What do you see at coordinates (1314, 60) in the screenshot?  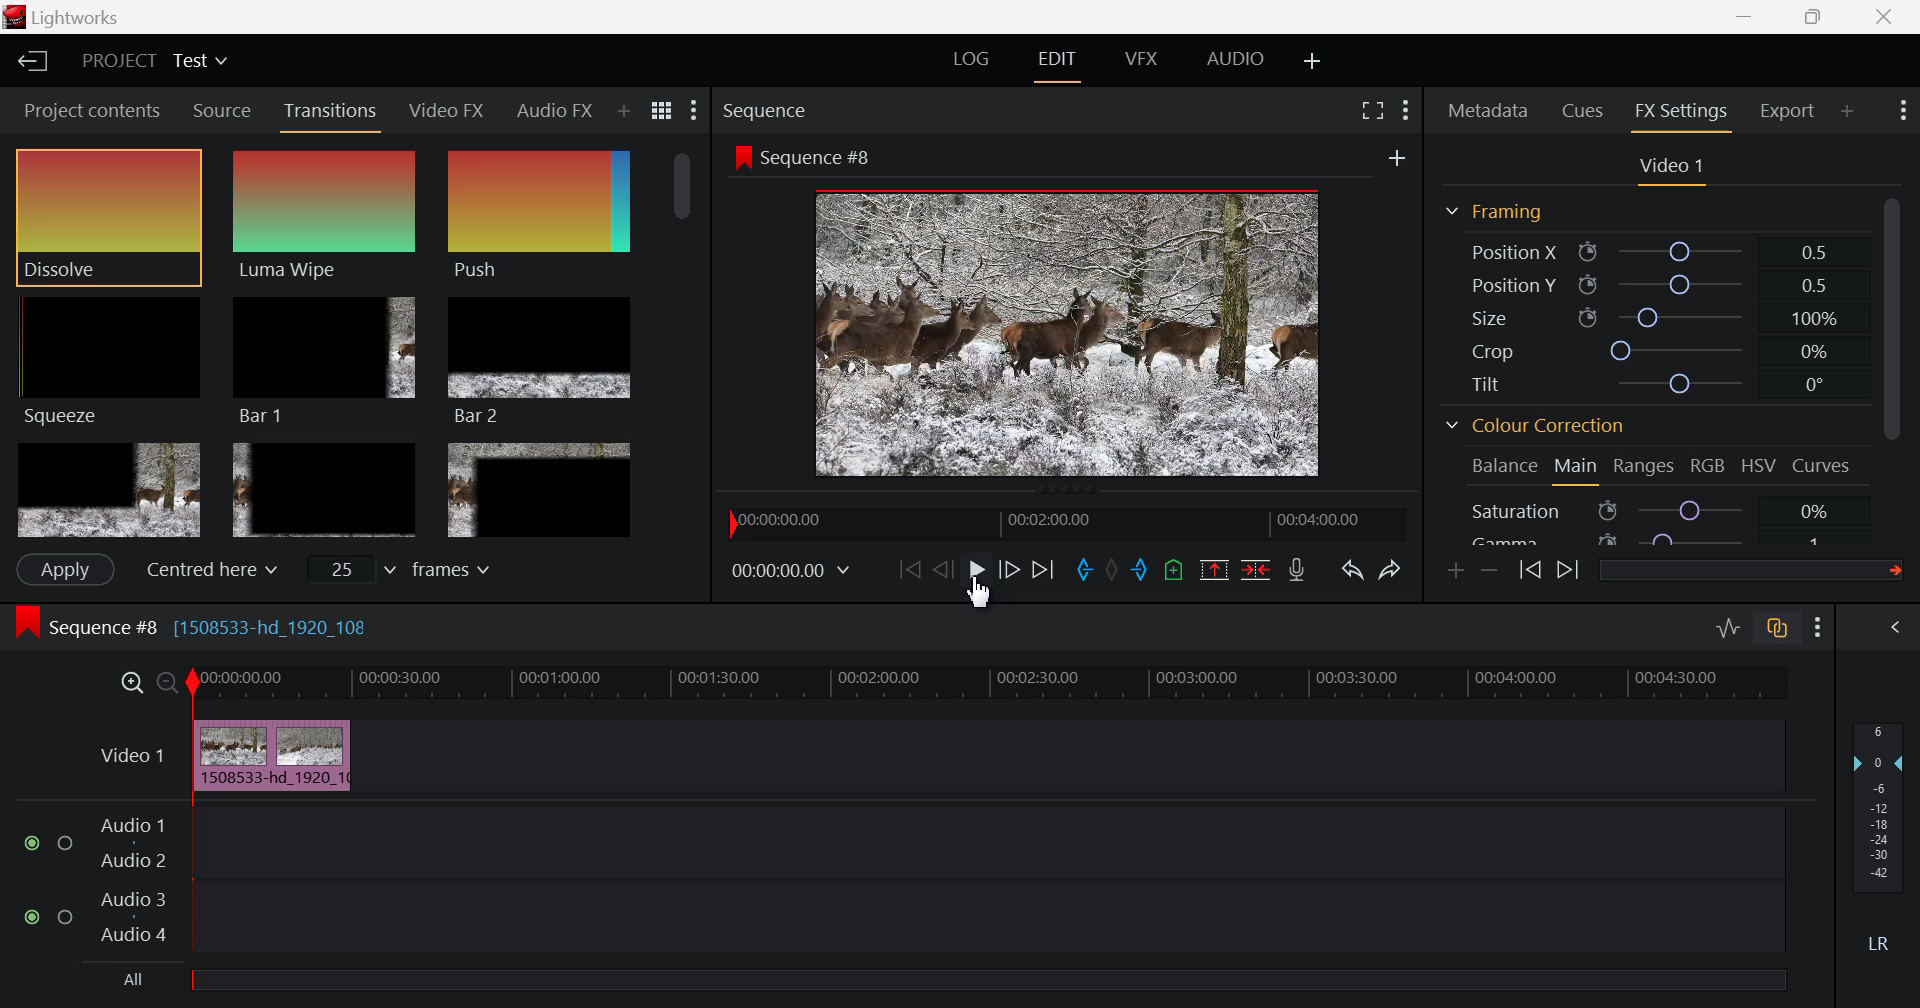 I see `Add Layout` at bounding box center [1314, 60].